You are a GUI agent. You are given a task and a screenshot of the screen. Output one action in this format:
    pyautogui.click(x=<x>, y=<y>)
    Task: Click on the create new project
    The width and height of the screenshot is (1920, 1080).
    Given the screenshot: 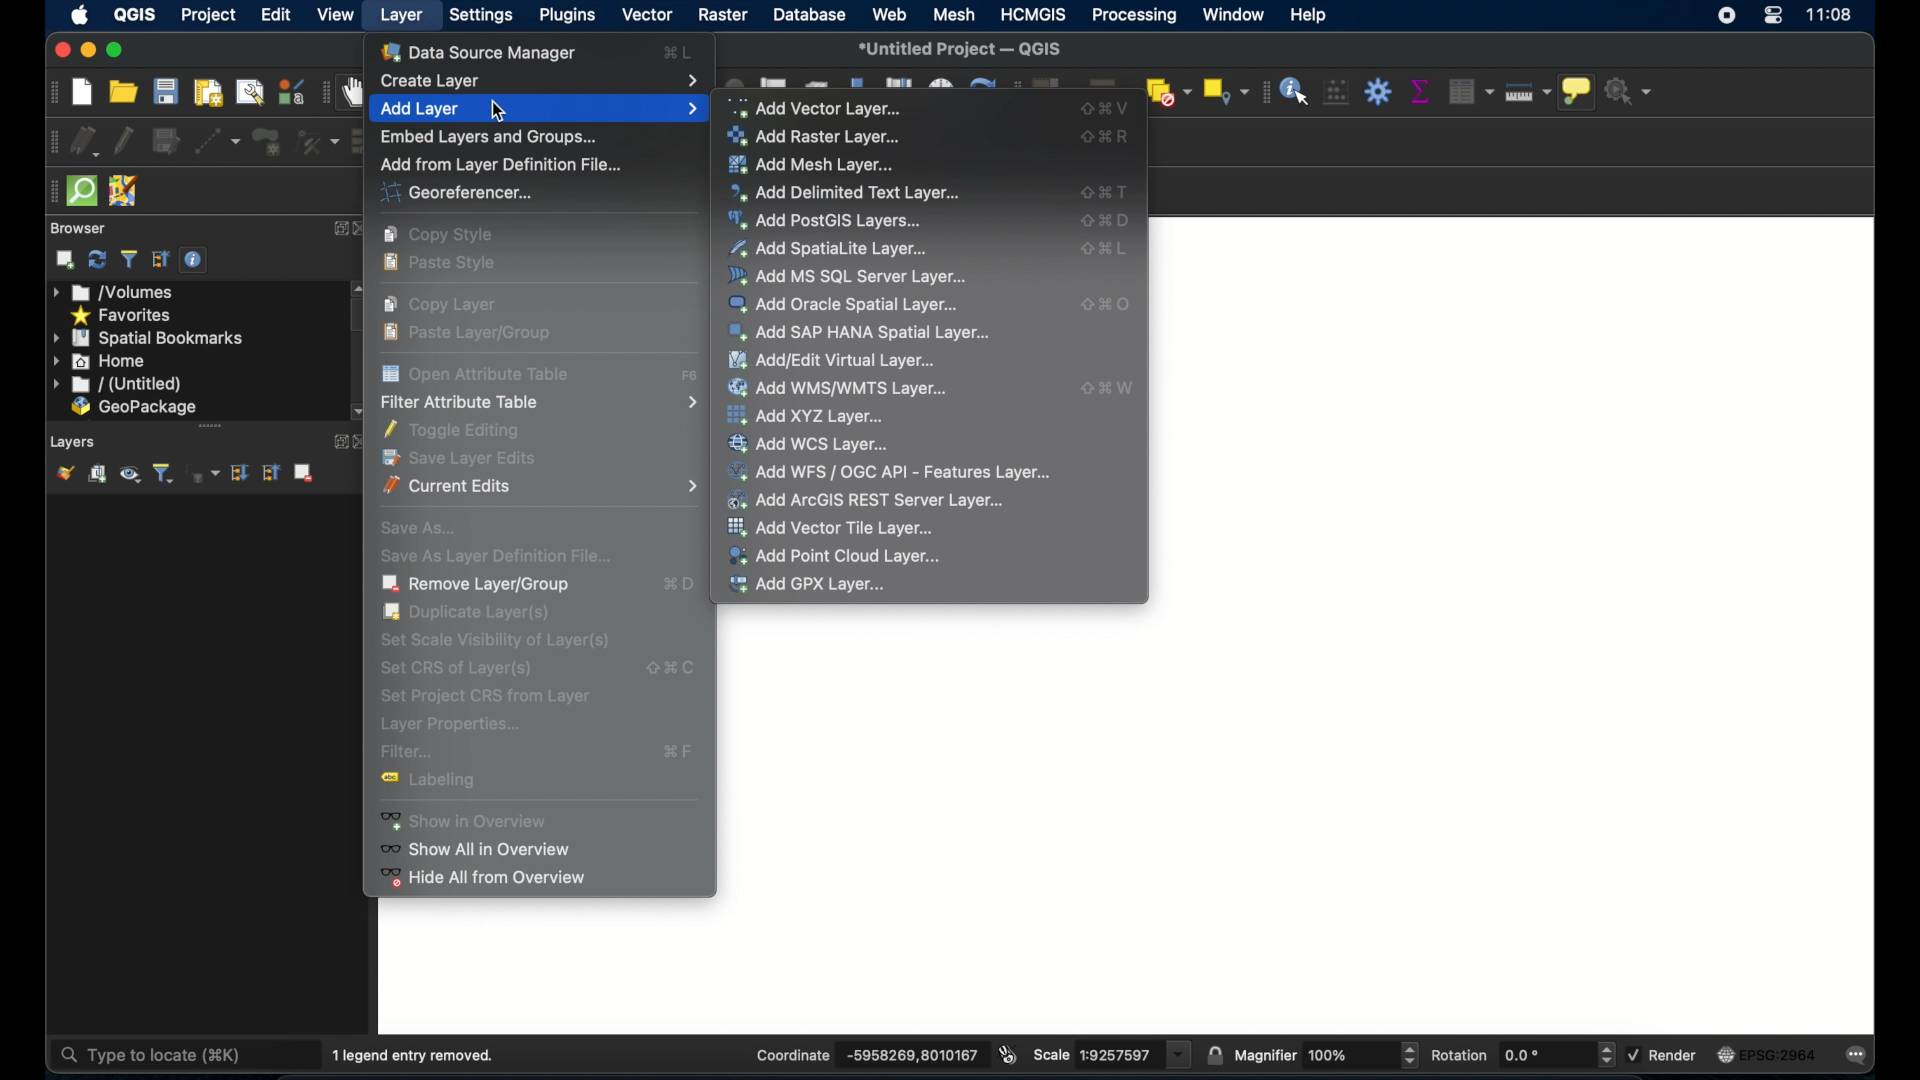 What is the action you would take?
    pyautogui.click(x=81, y=92)
    